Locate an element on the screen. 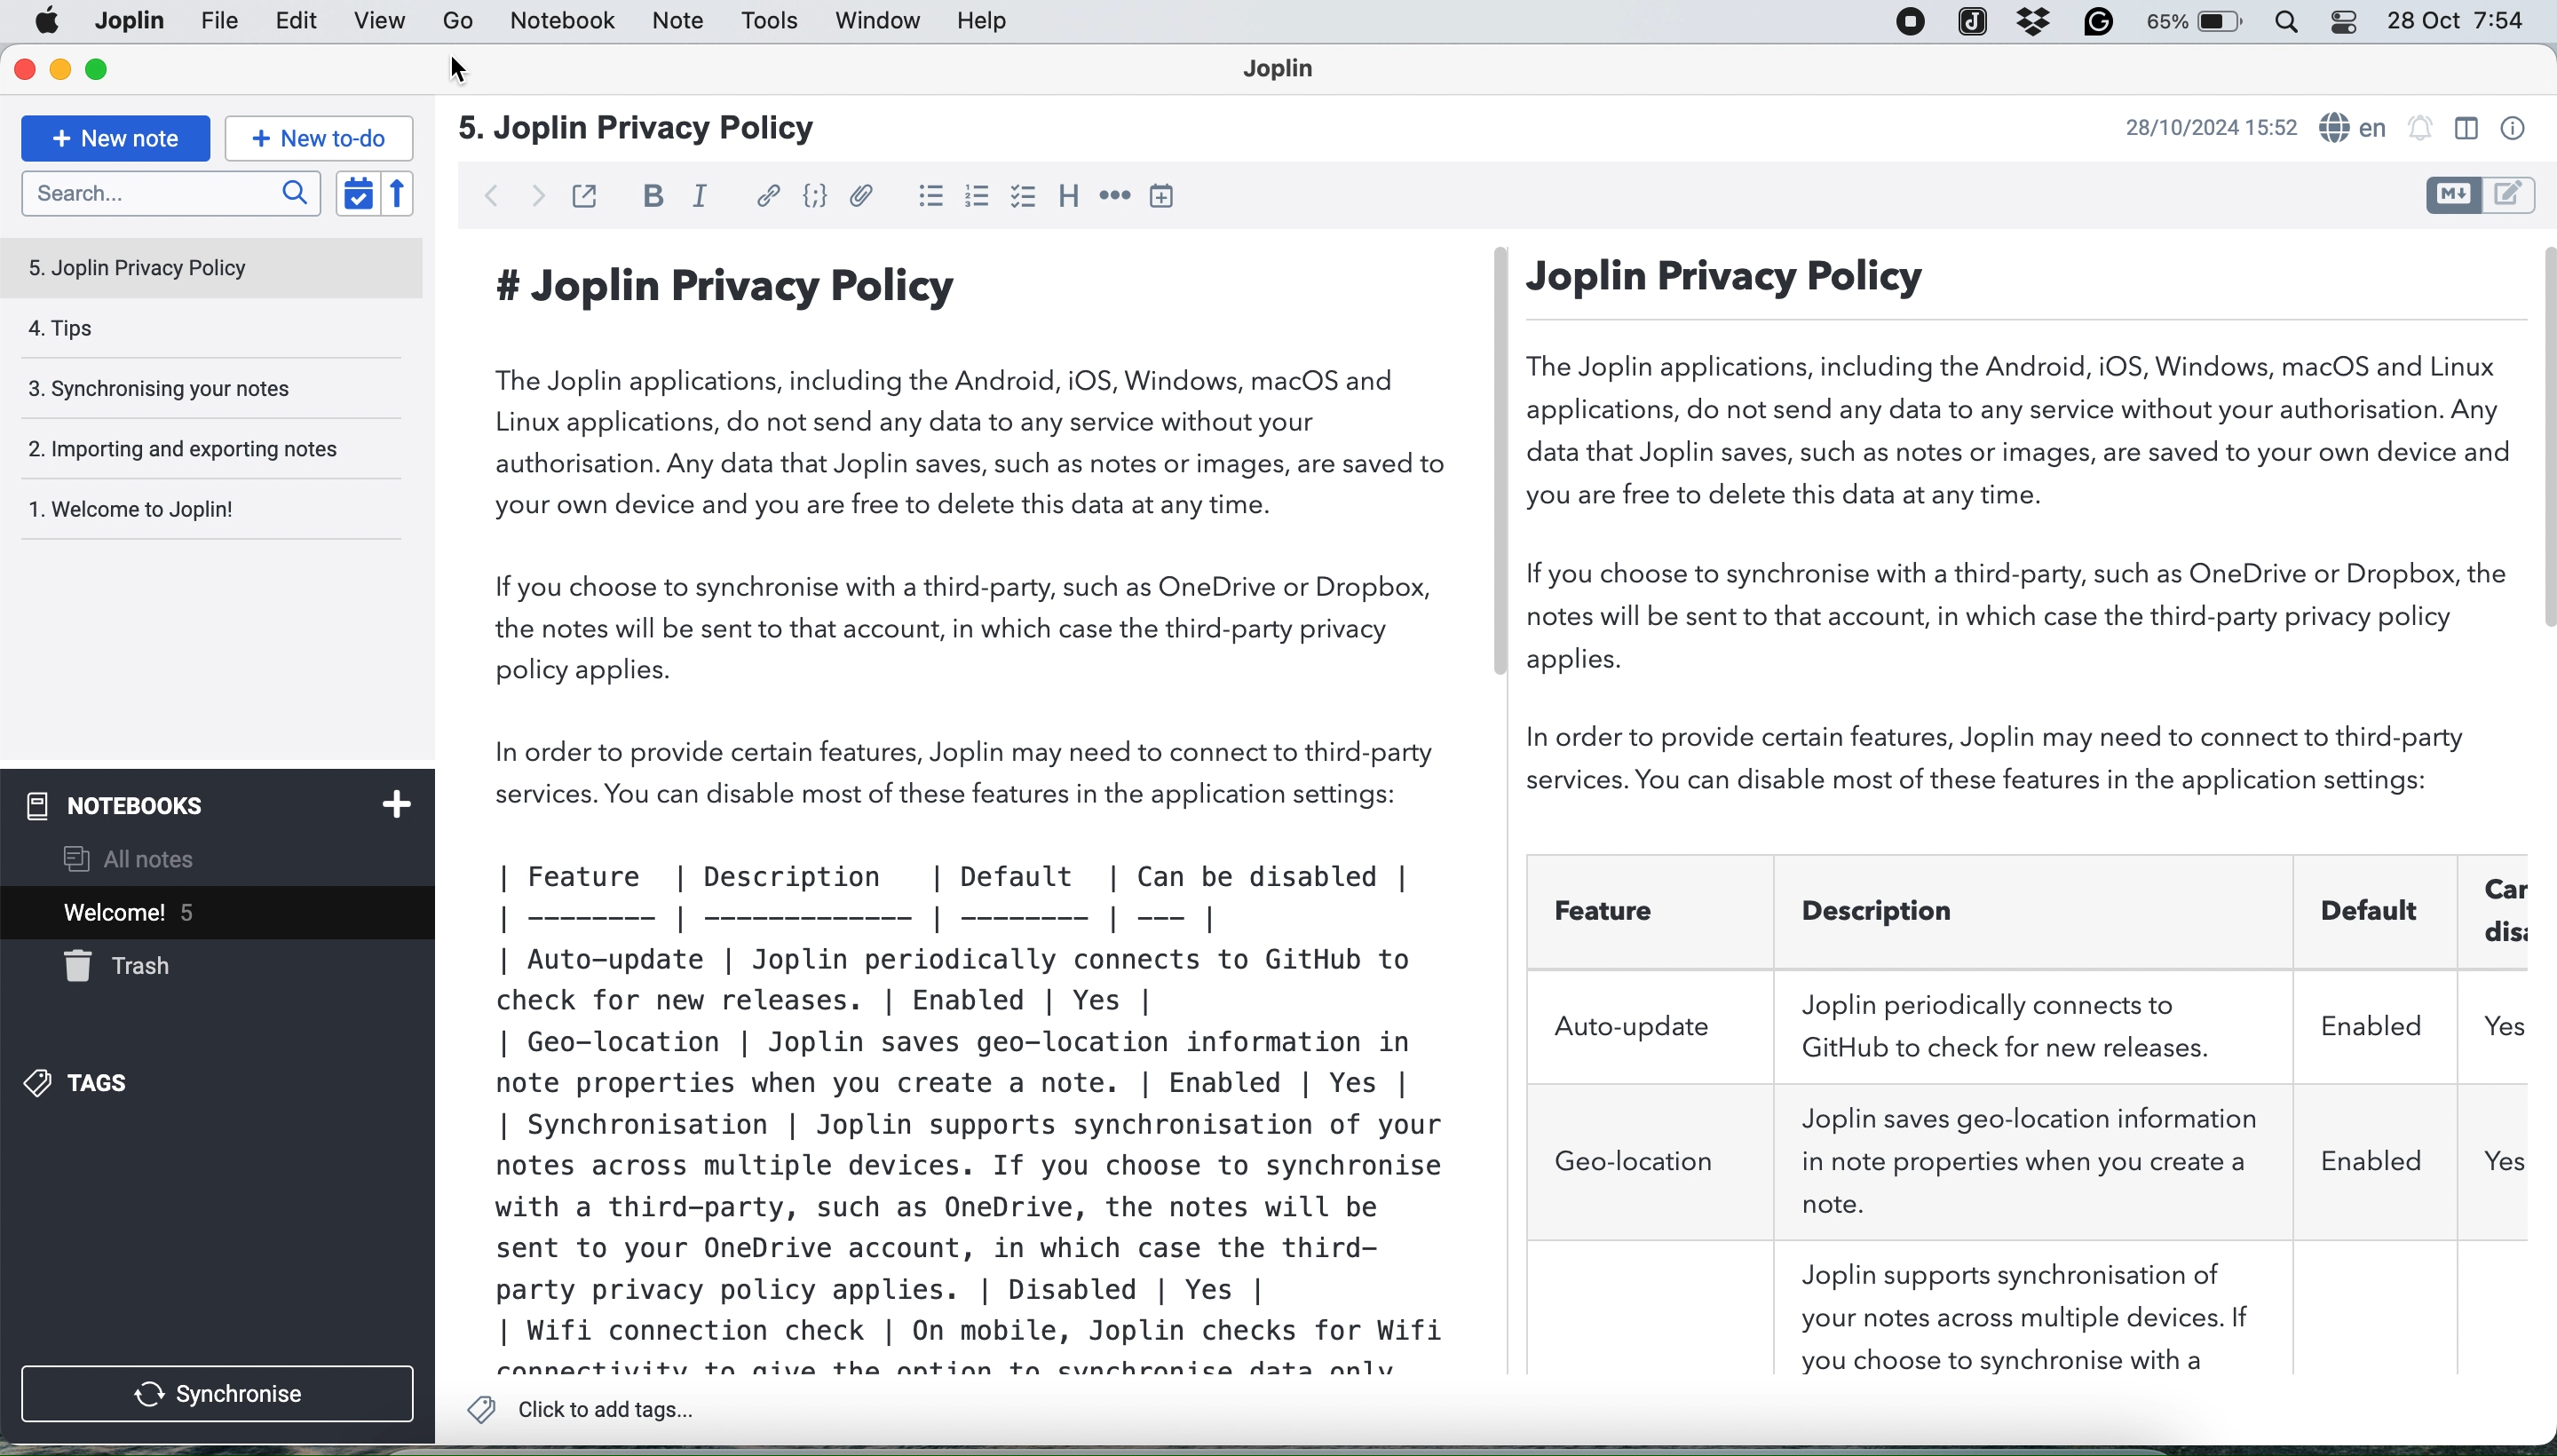  trash is located at coordinates (116, 965).